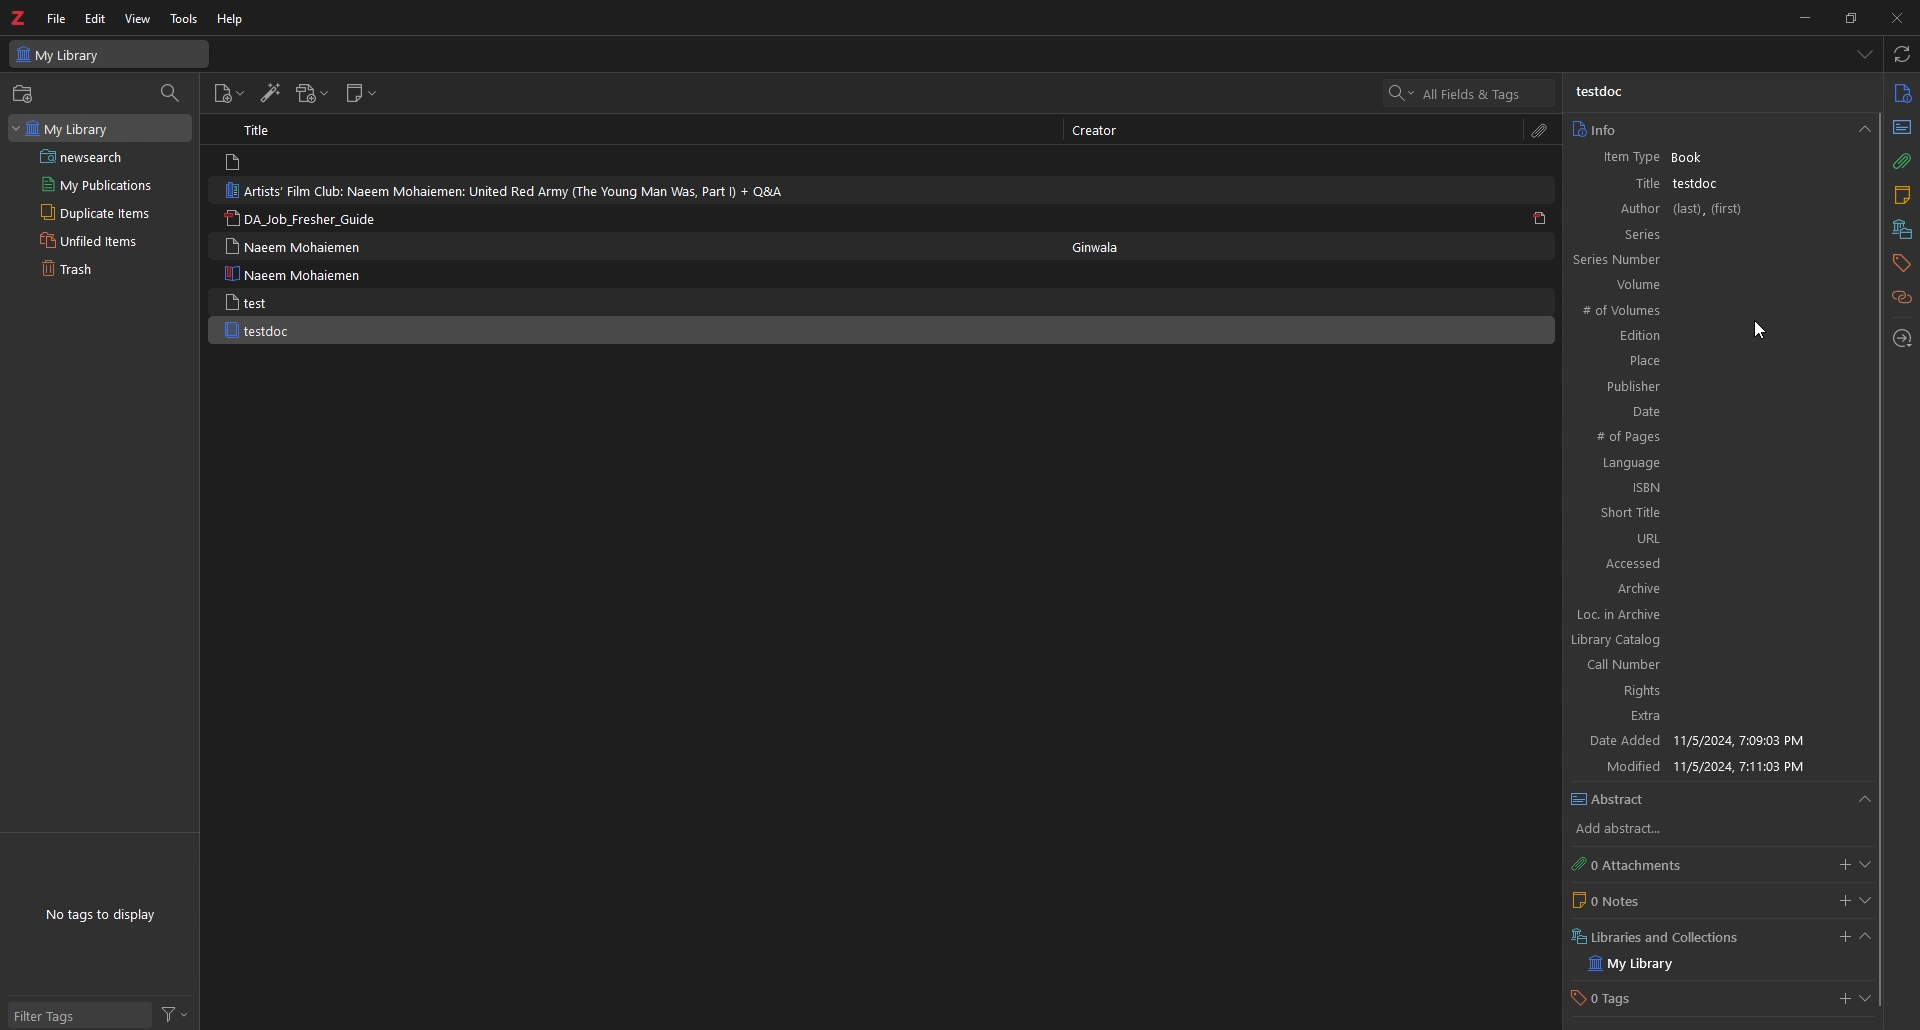 The image size is (1920, 1030). I want to click on add Notes, so click(1840, 902).